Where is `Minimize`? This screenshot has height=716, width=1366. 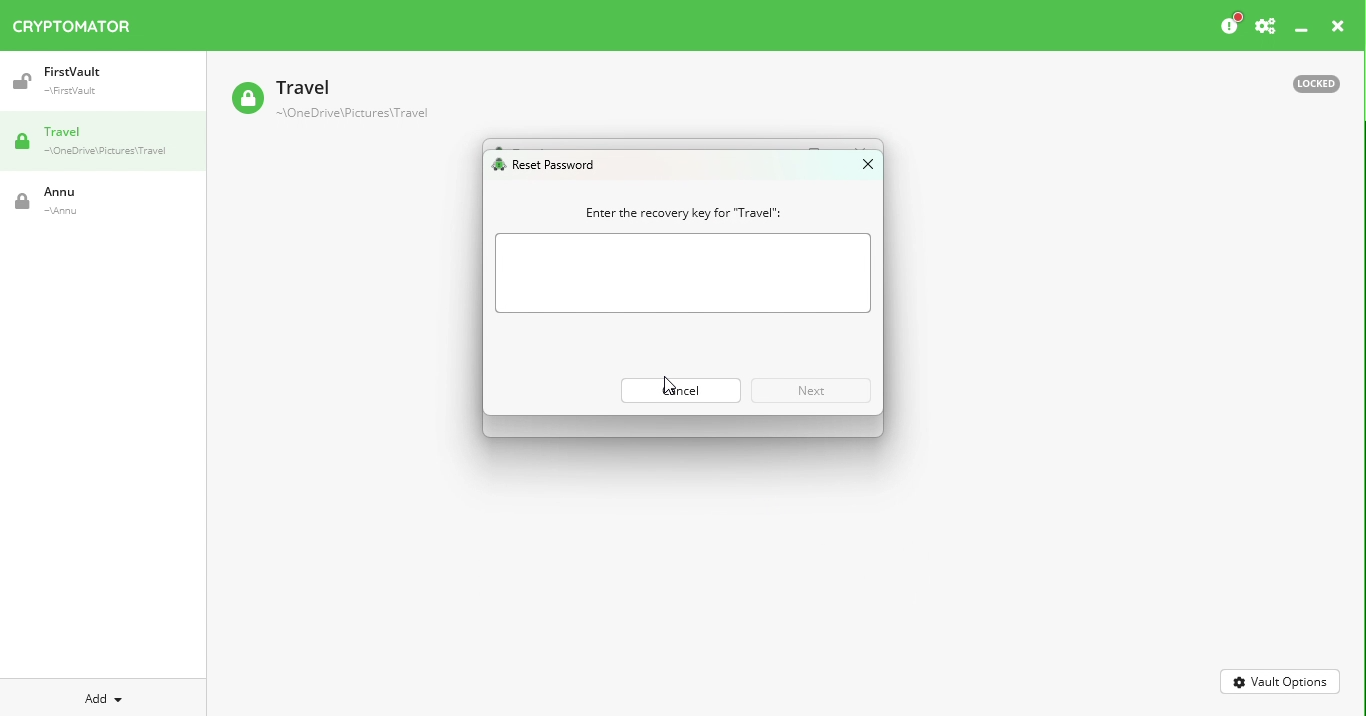
Minimize is located at coordinates (1302, 31).